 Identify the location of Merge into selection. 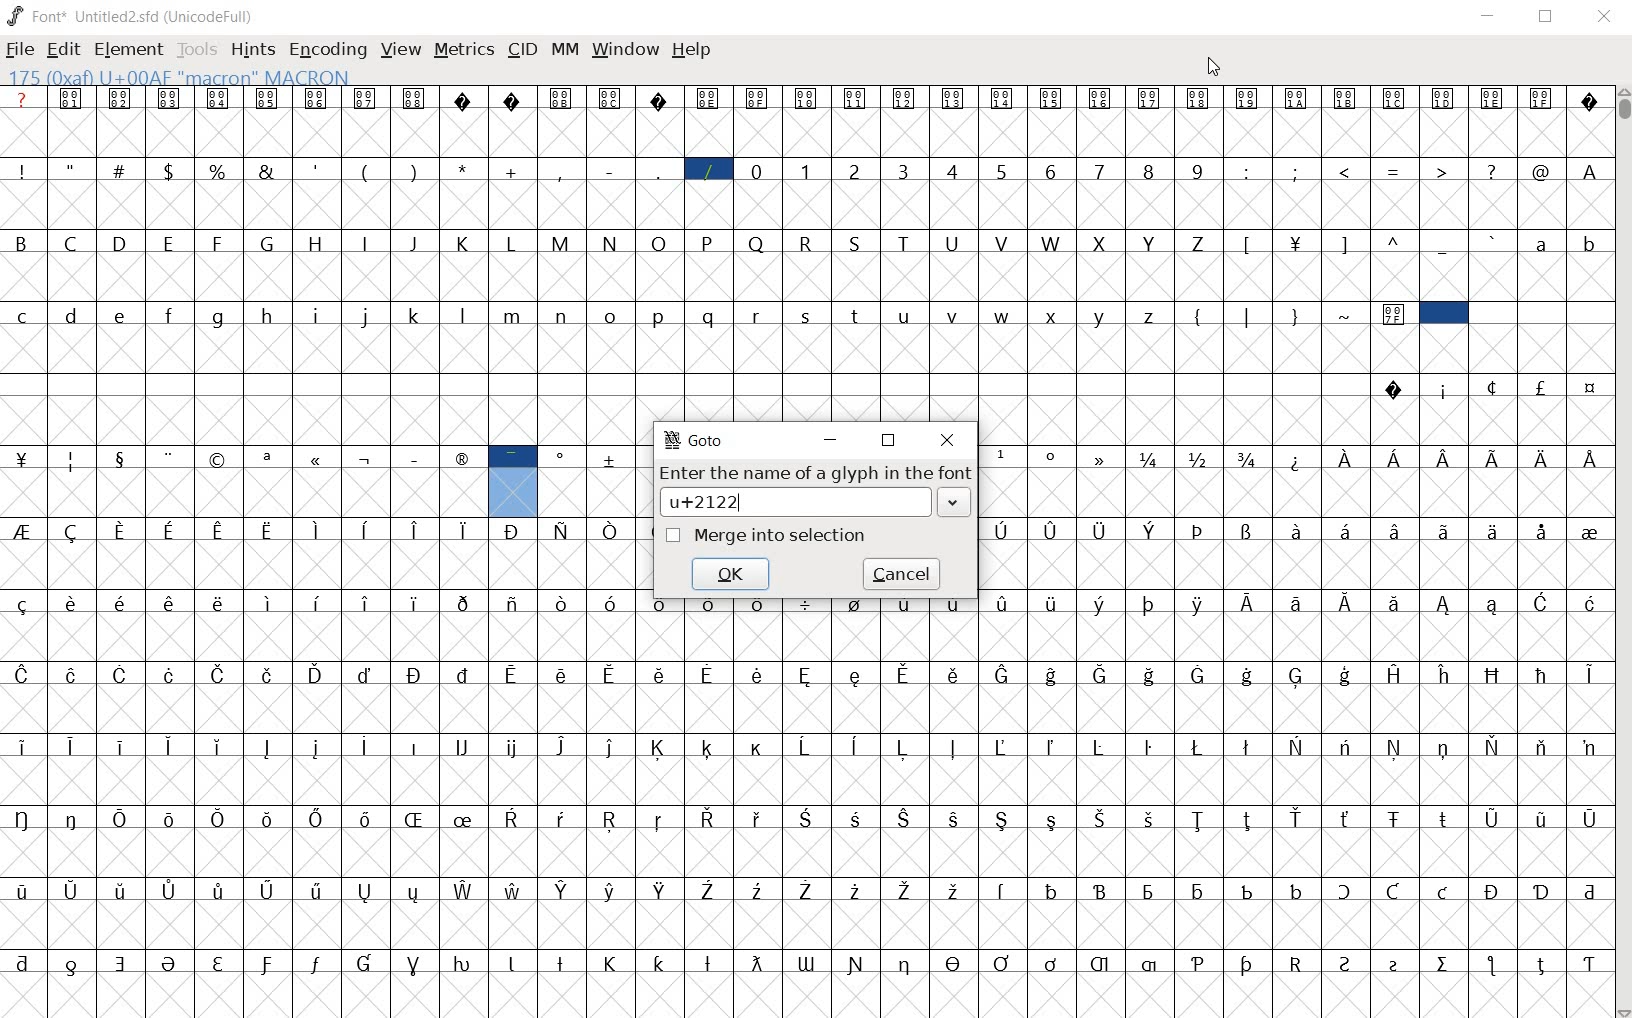
(769, 536).